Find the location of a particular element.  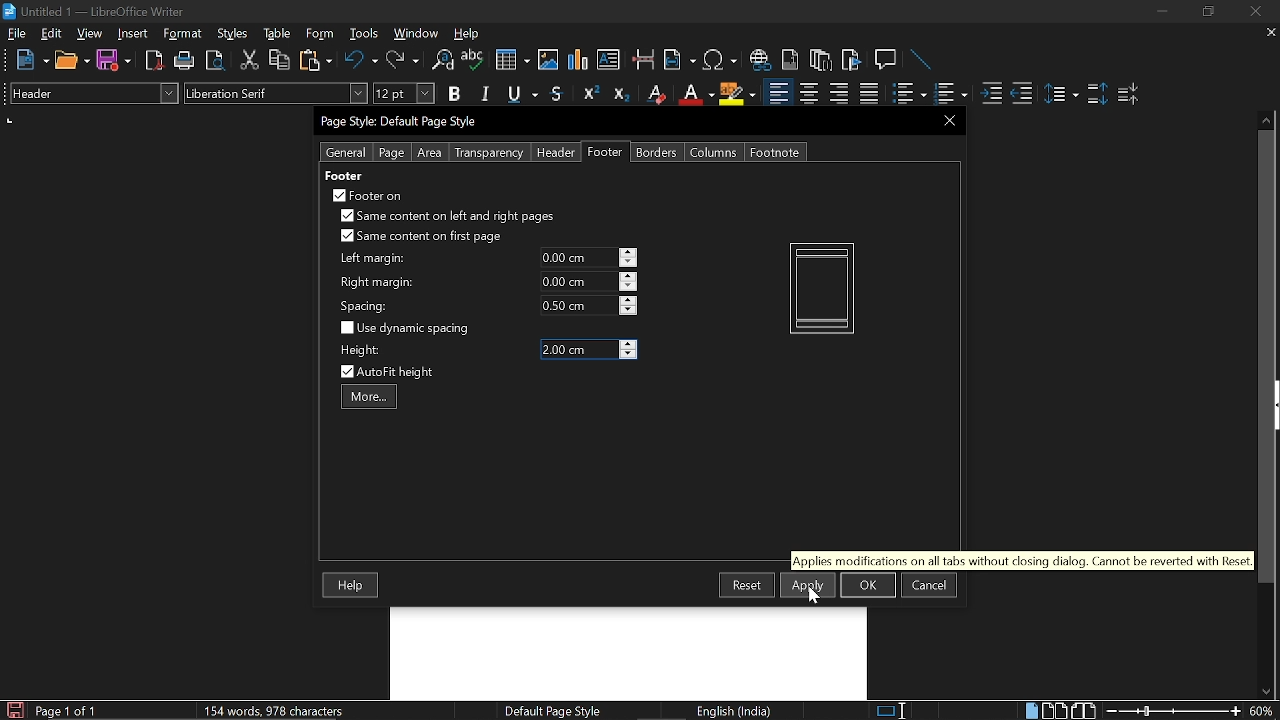

decrease spacing is located at coordinates (628, 311).